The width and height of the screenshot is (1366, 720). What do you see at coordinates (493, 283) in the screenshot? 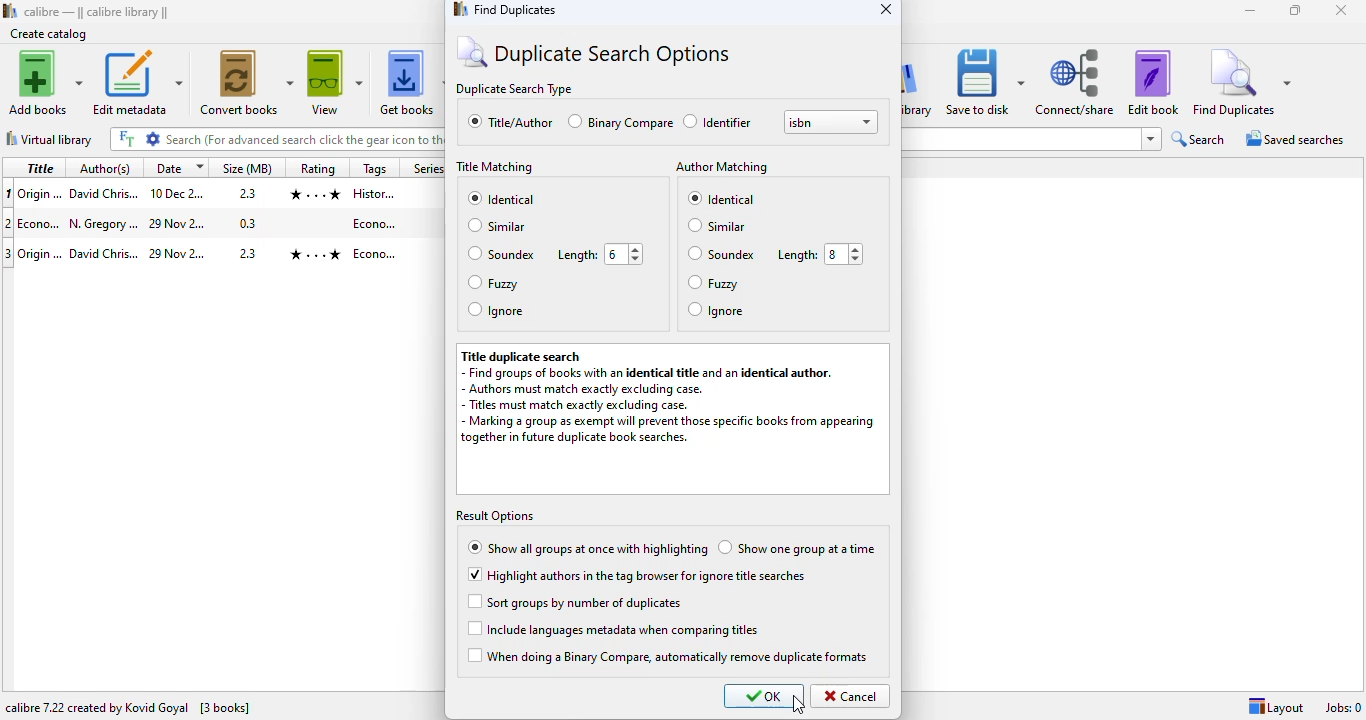
I see `fuzzy` at bounding box center [493, 283].